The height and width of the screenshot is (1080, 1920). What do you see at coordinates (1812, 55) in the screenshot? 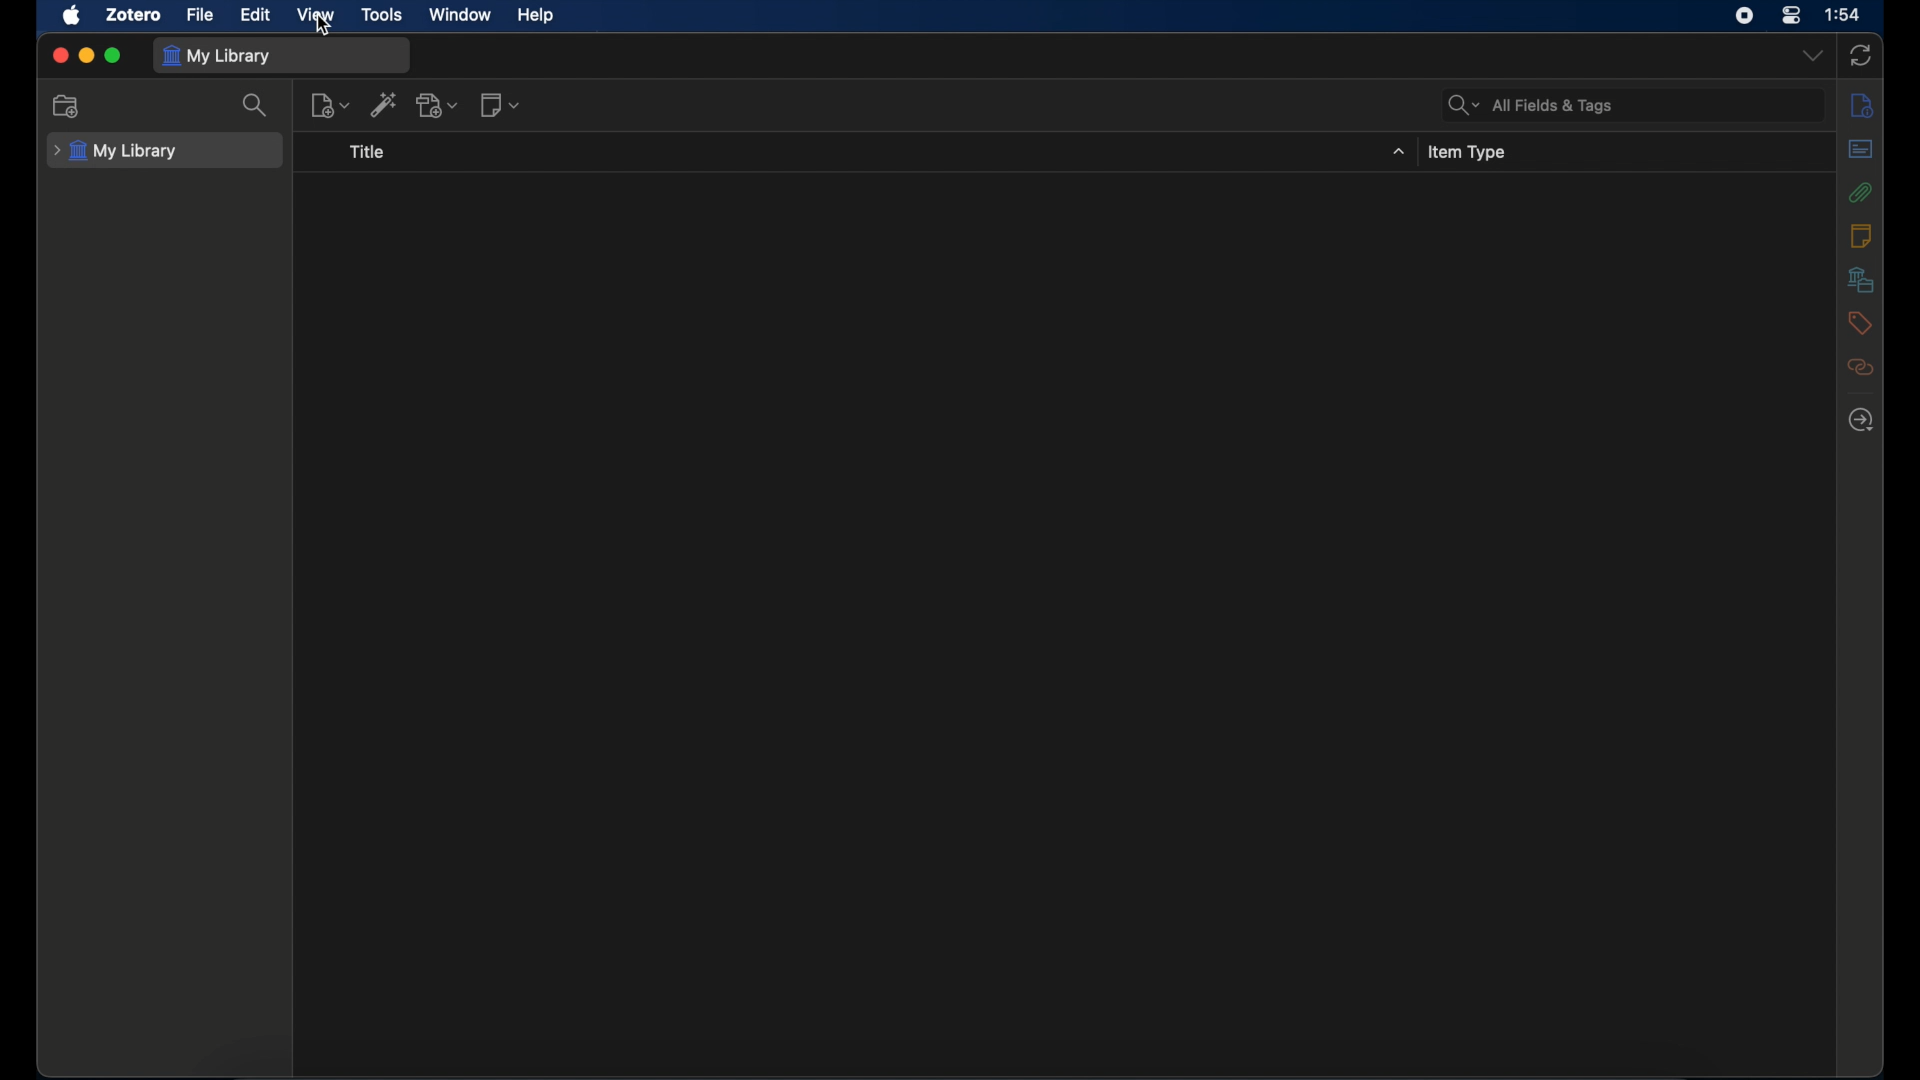
I see `dropdown` at bounding box center [1812, 55].